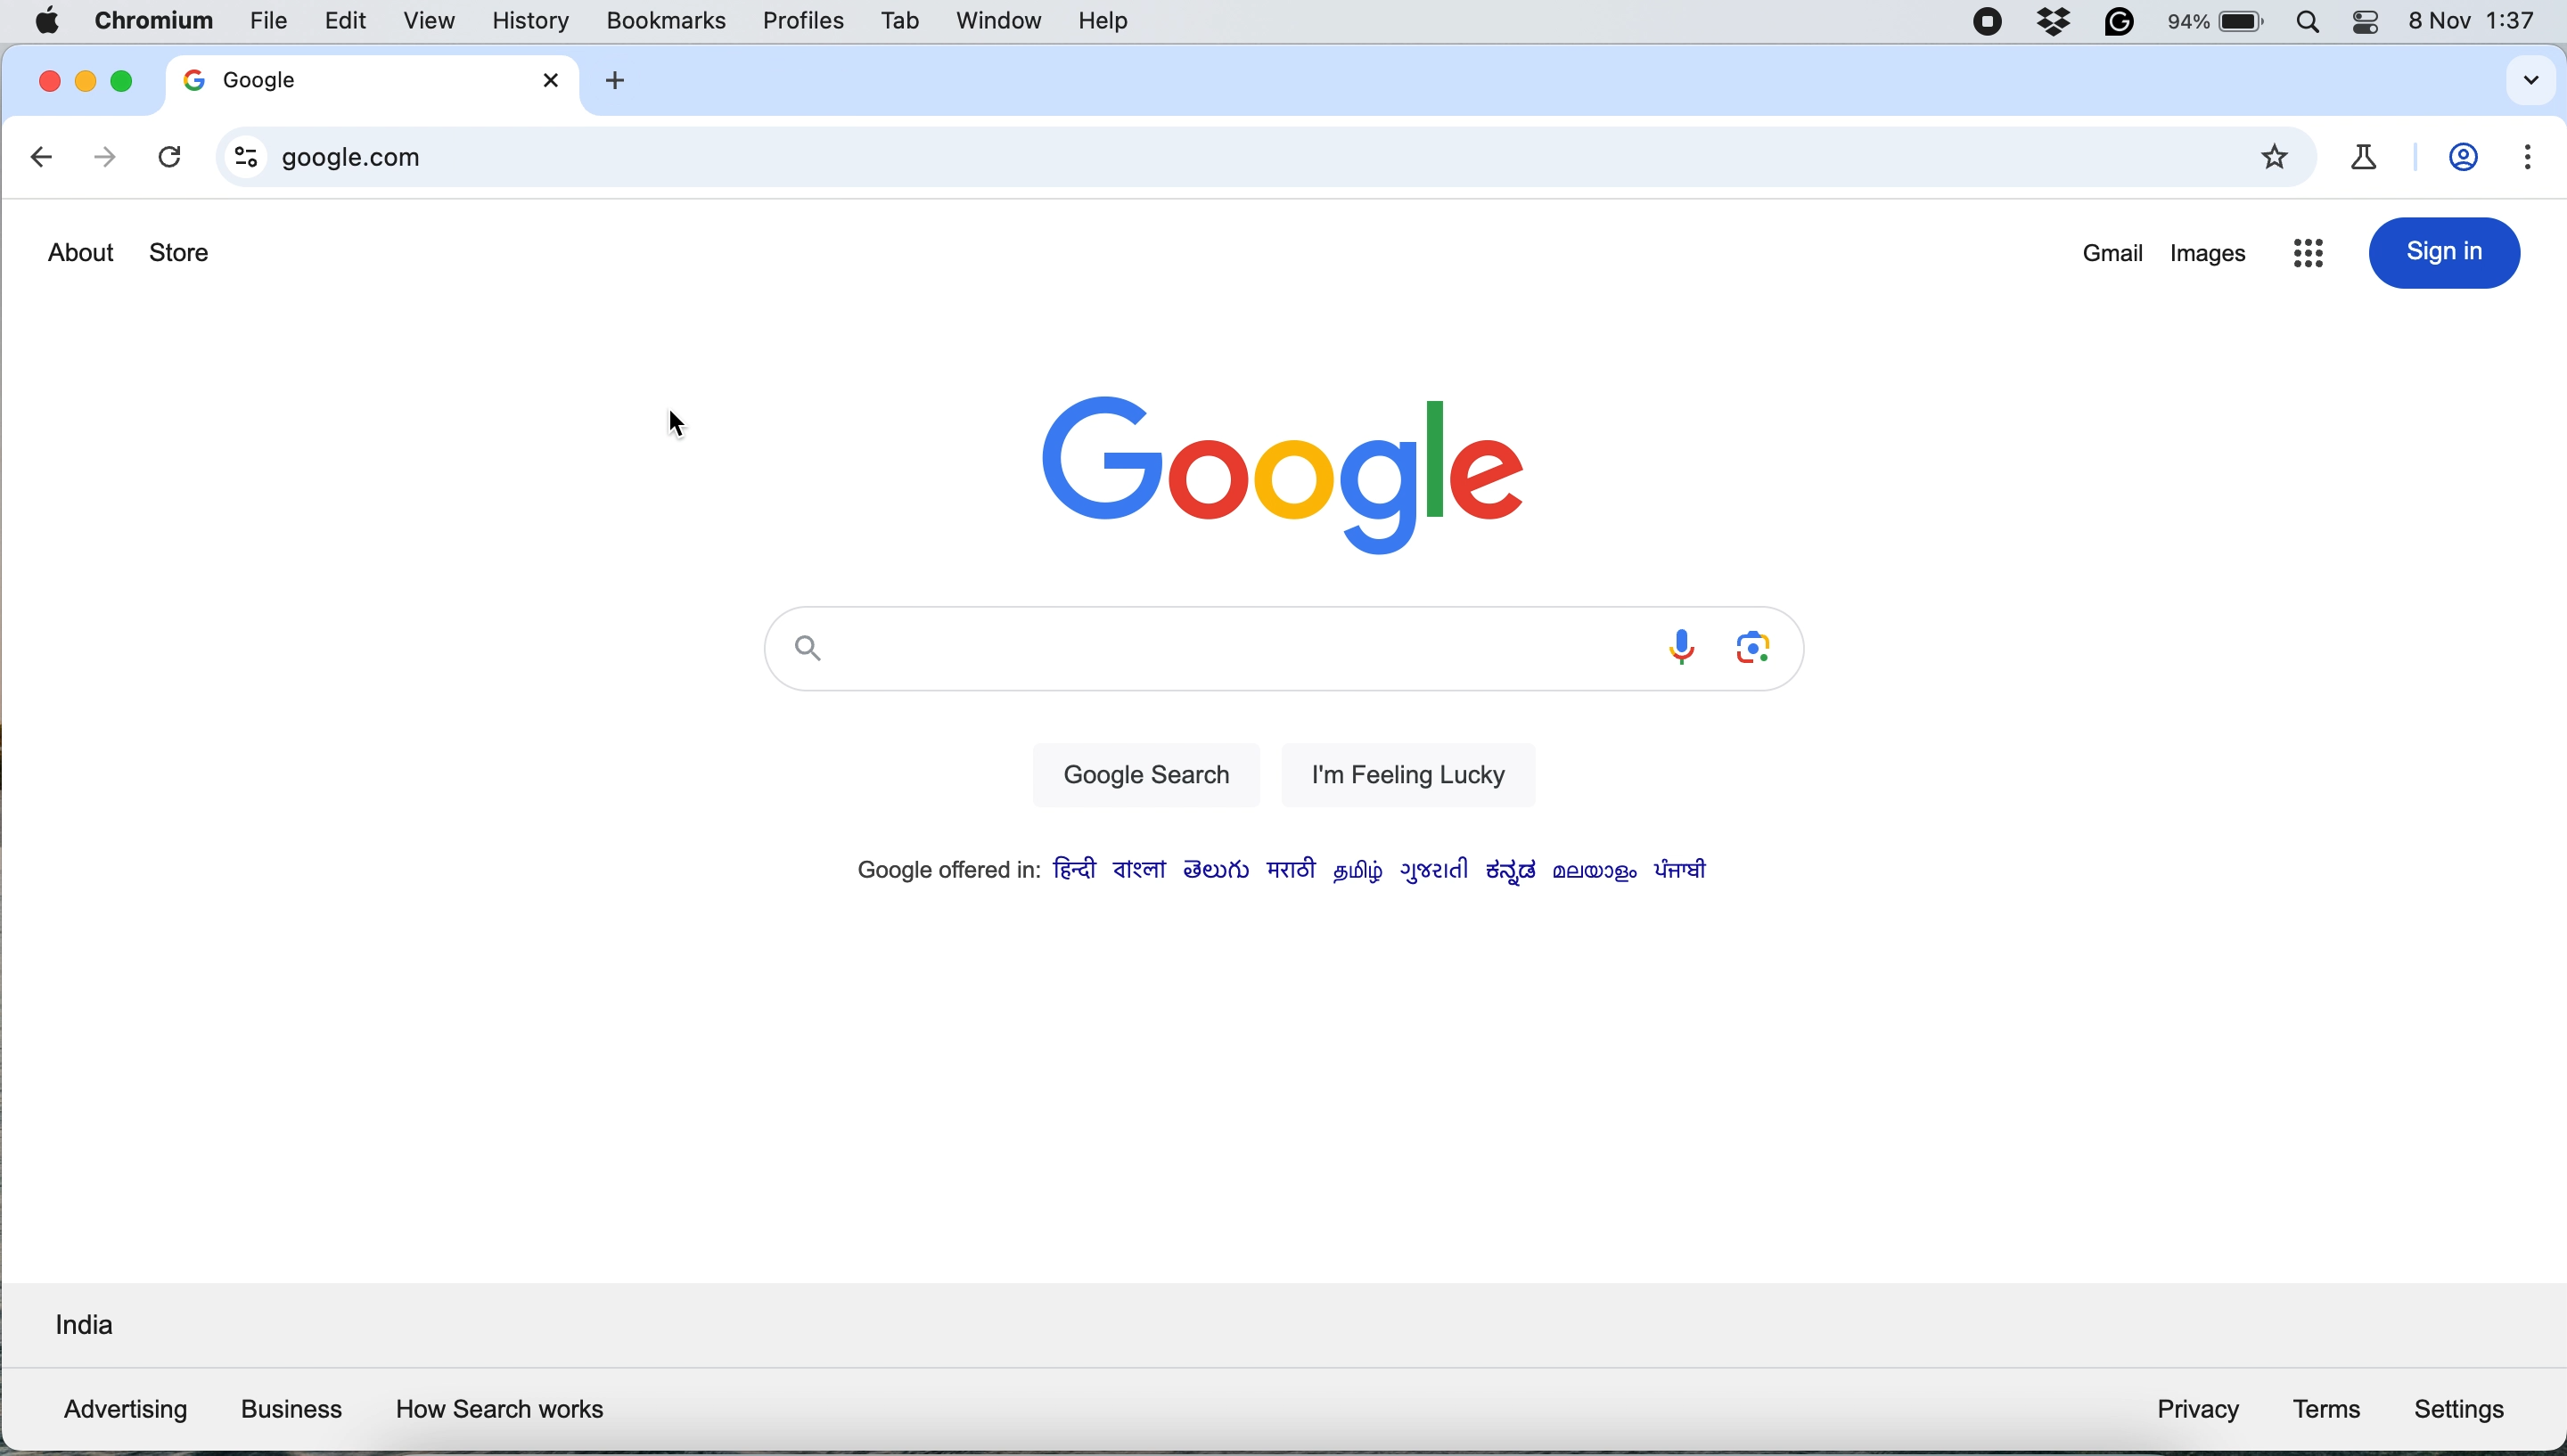 The image size is (2567, 1456). I want to click on grammarly, so click(2117, 25).